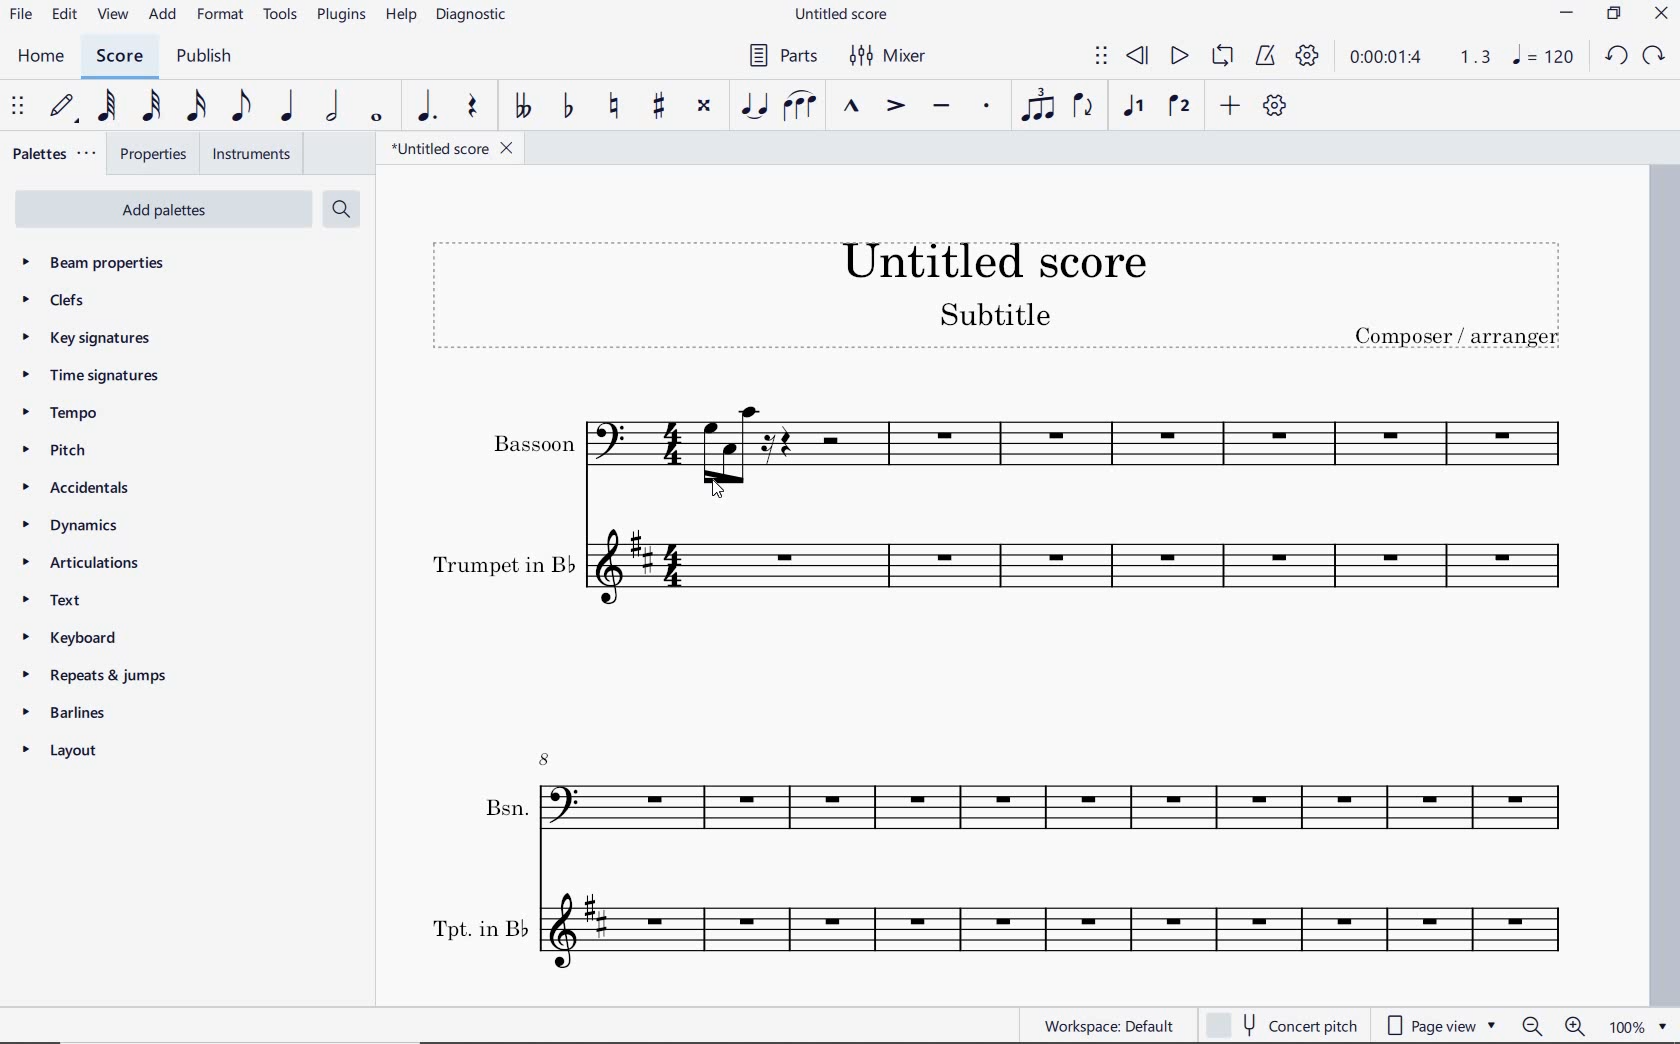 This screenshot has width=1680, height=1044. What do you see at coordinates (1567, 14) in the screenshot?
I see `MINIMIZE` at bounding box center [1567, 14].